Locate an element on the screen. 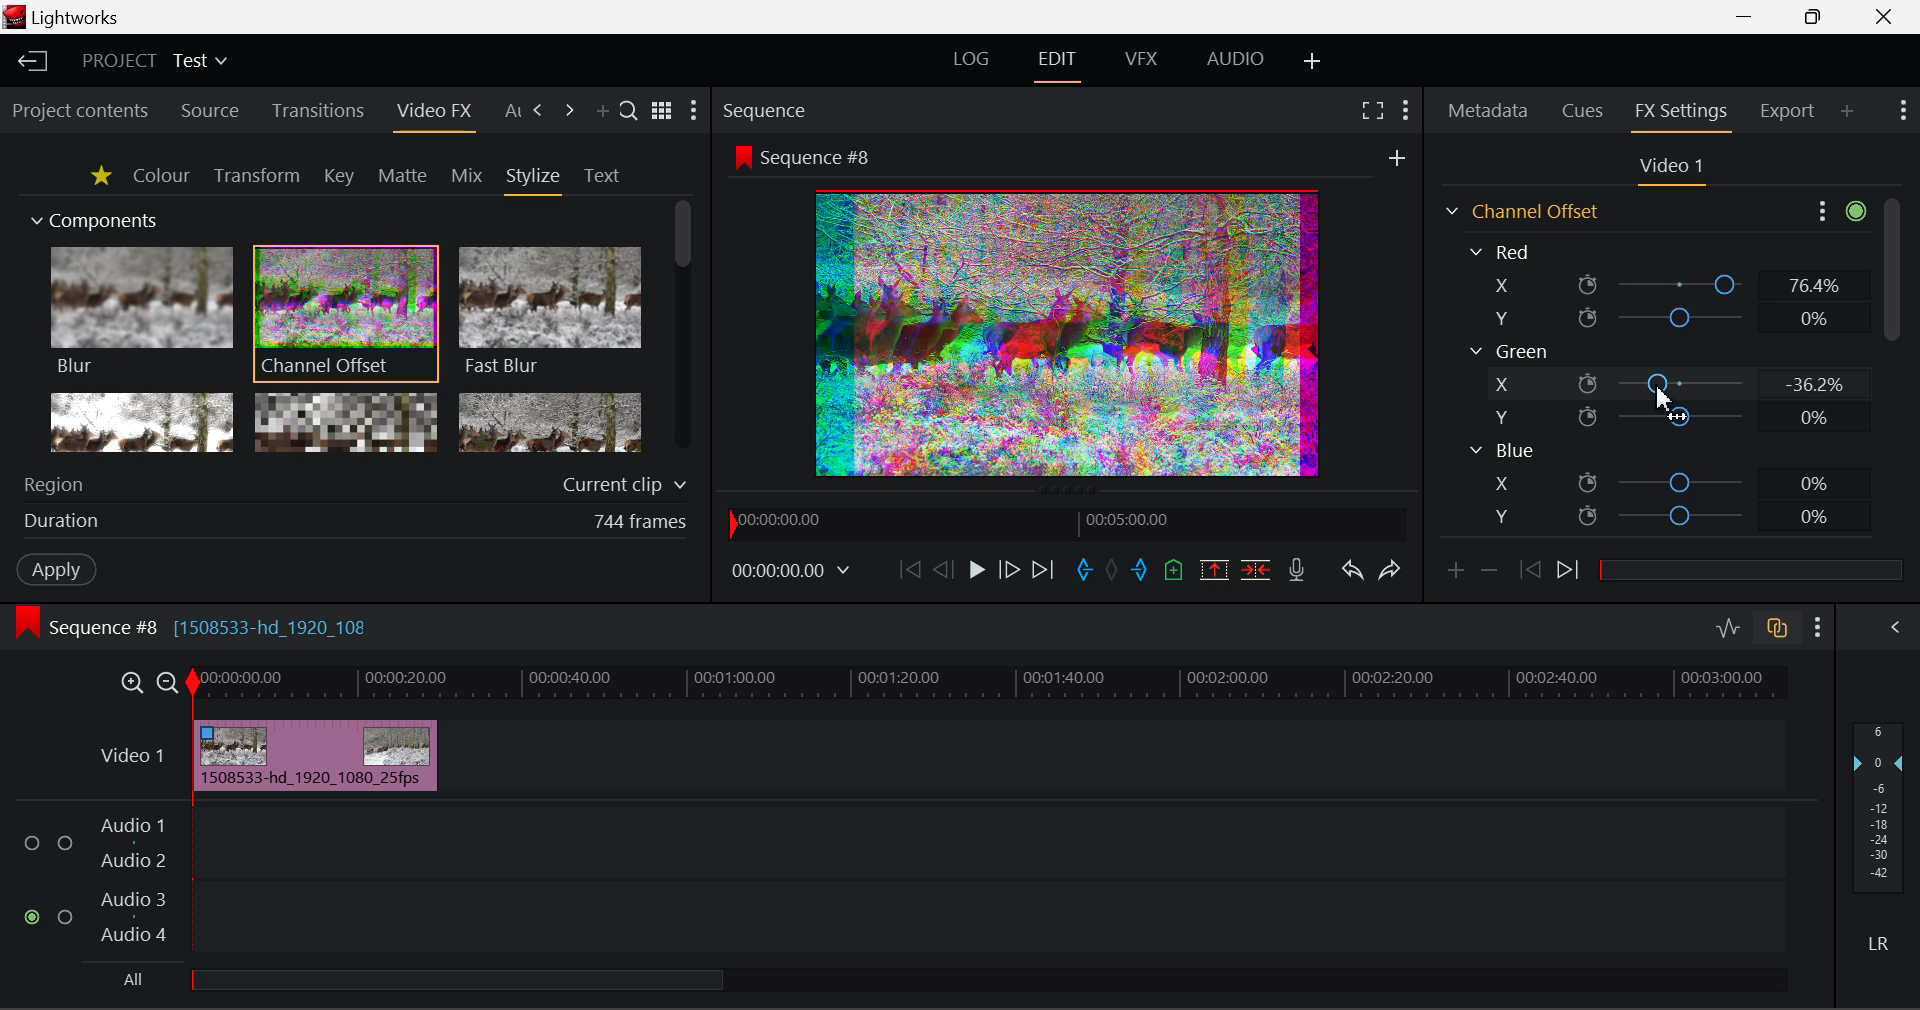 The height and width of the screenshot is (1010, 1920). Mark Out is located at coordinates (1138, 570).